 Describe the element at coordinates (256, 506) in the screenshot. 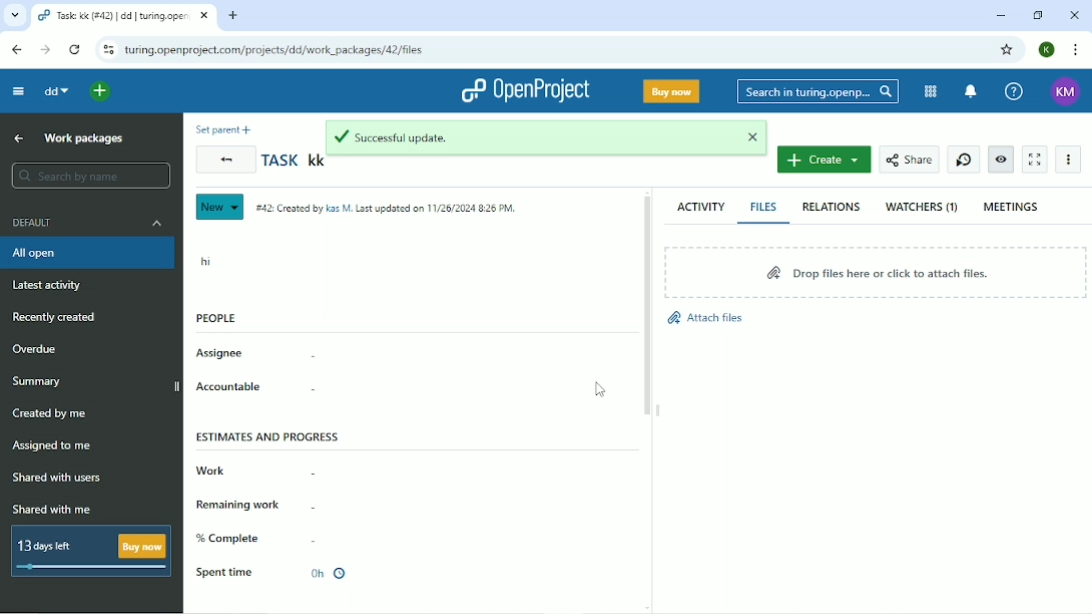

I see `Remaining work` at that location.